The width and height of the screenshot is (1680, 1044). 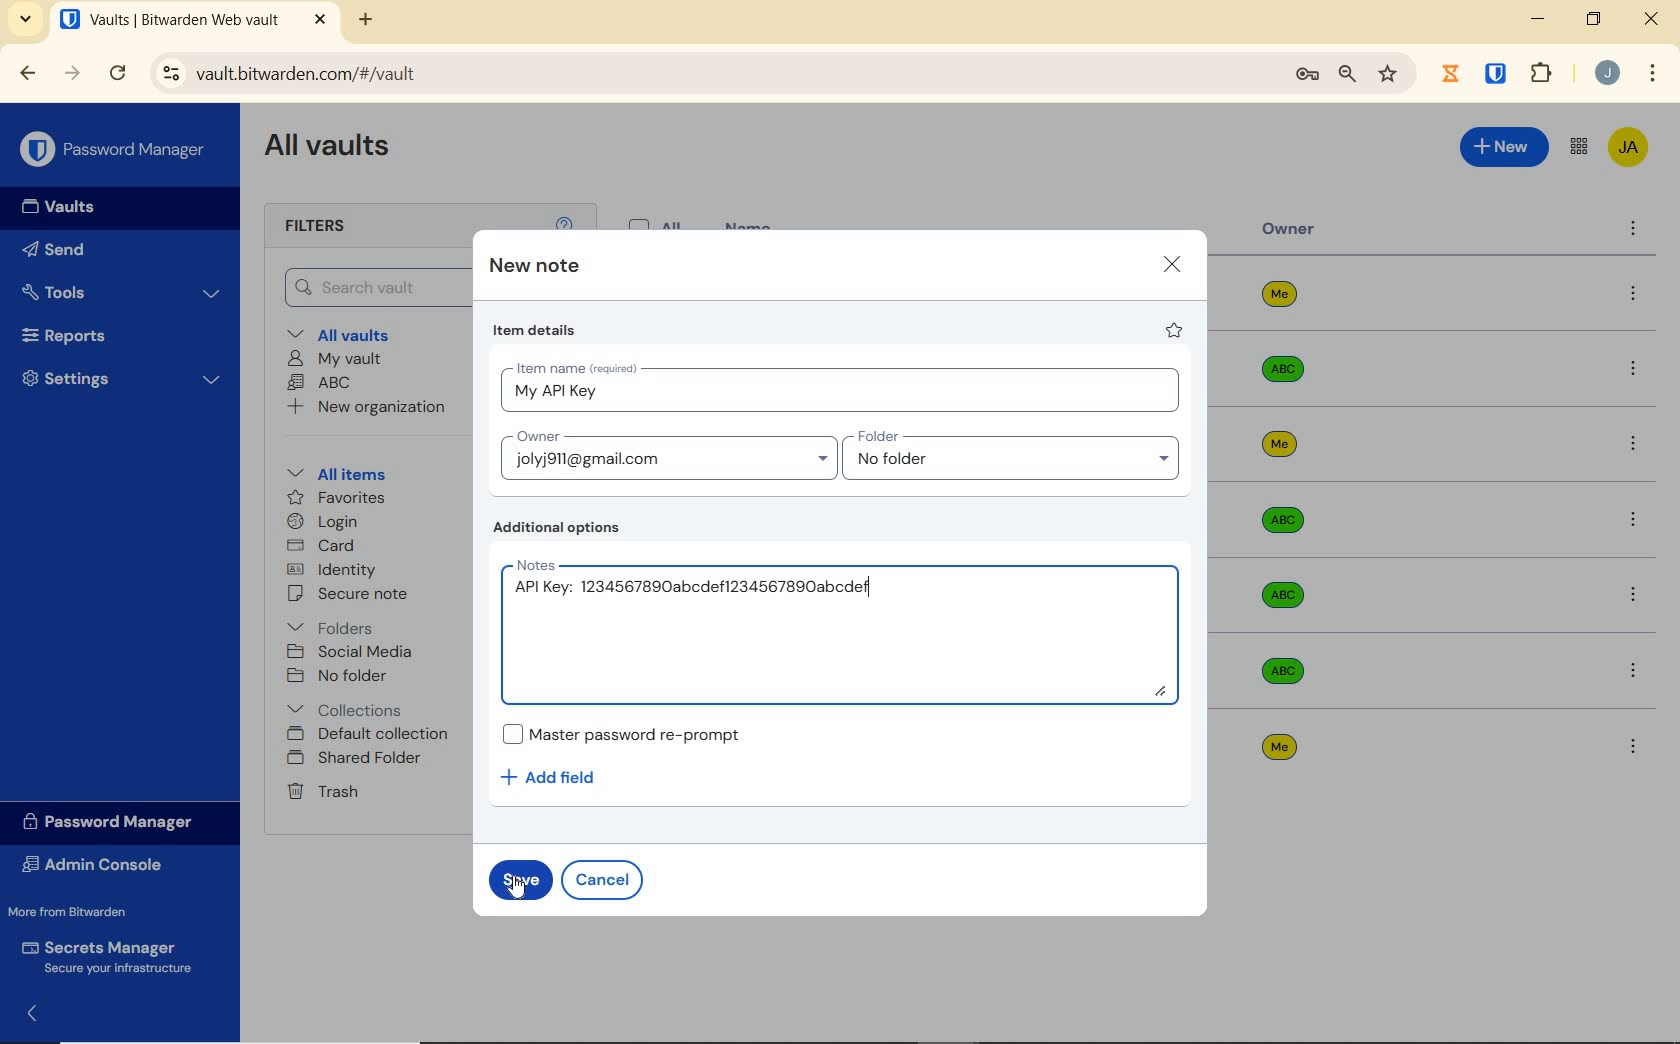 I want to click on Trash, so click(x=326, y=793).